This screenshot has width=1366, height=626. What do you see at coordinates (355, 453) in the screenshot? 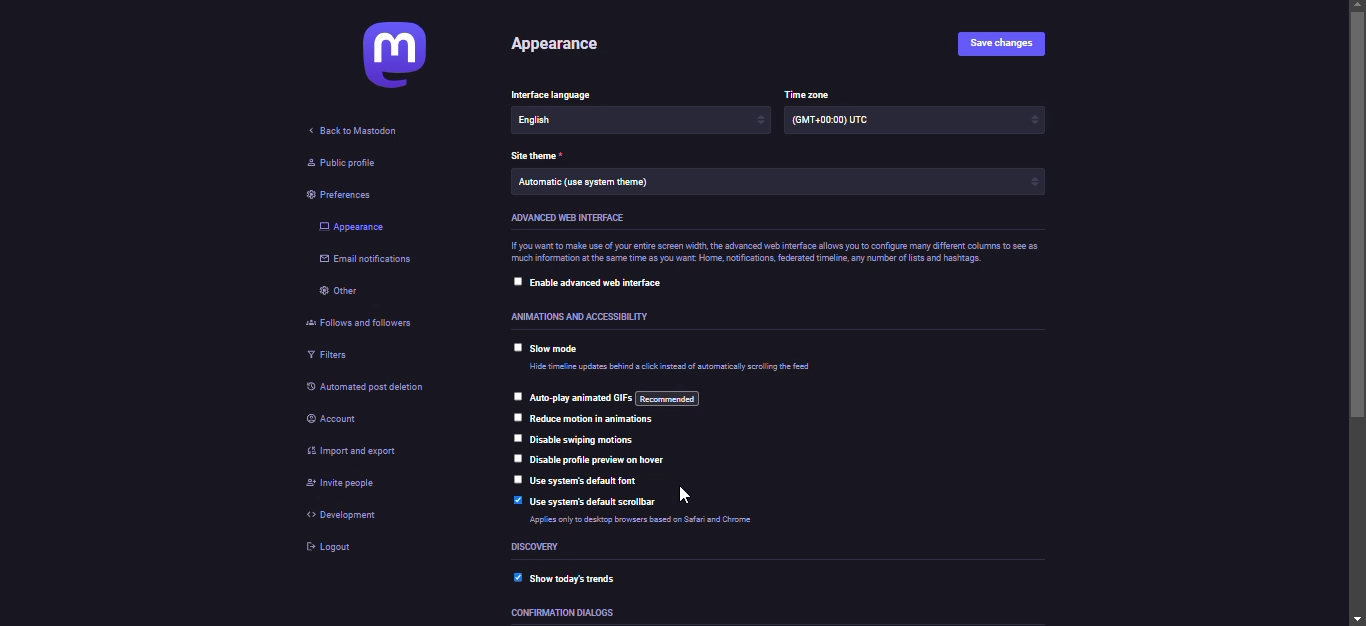
I see `import & export` at bounding box center [355, 453].